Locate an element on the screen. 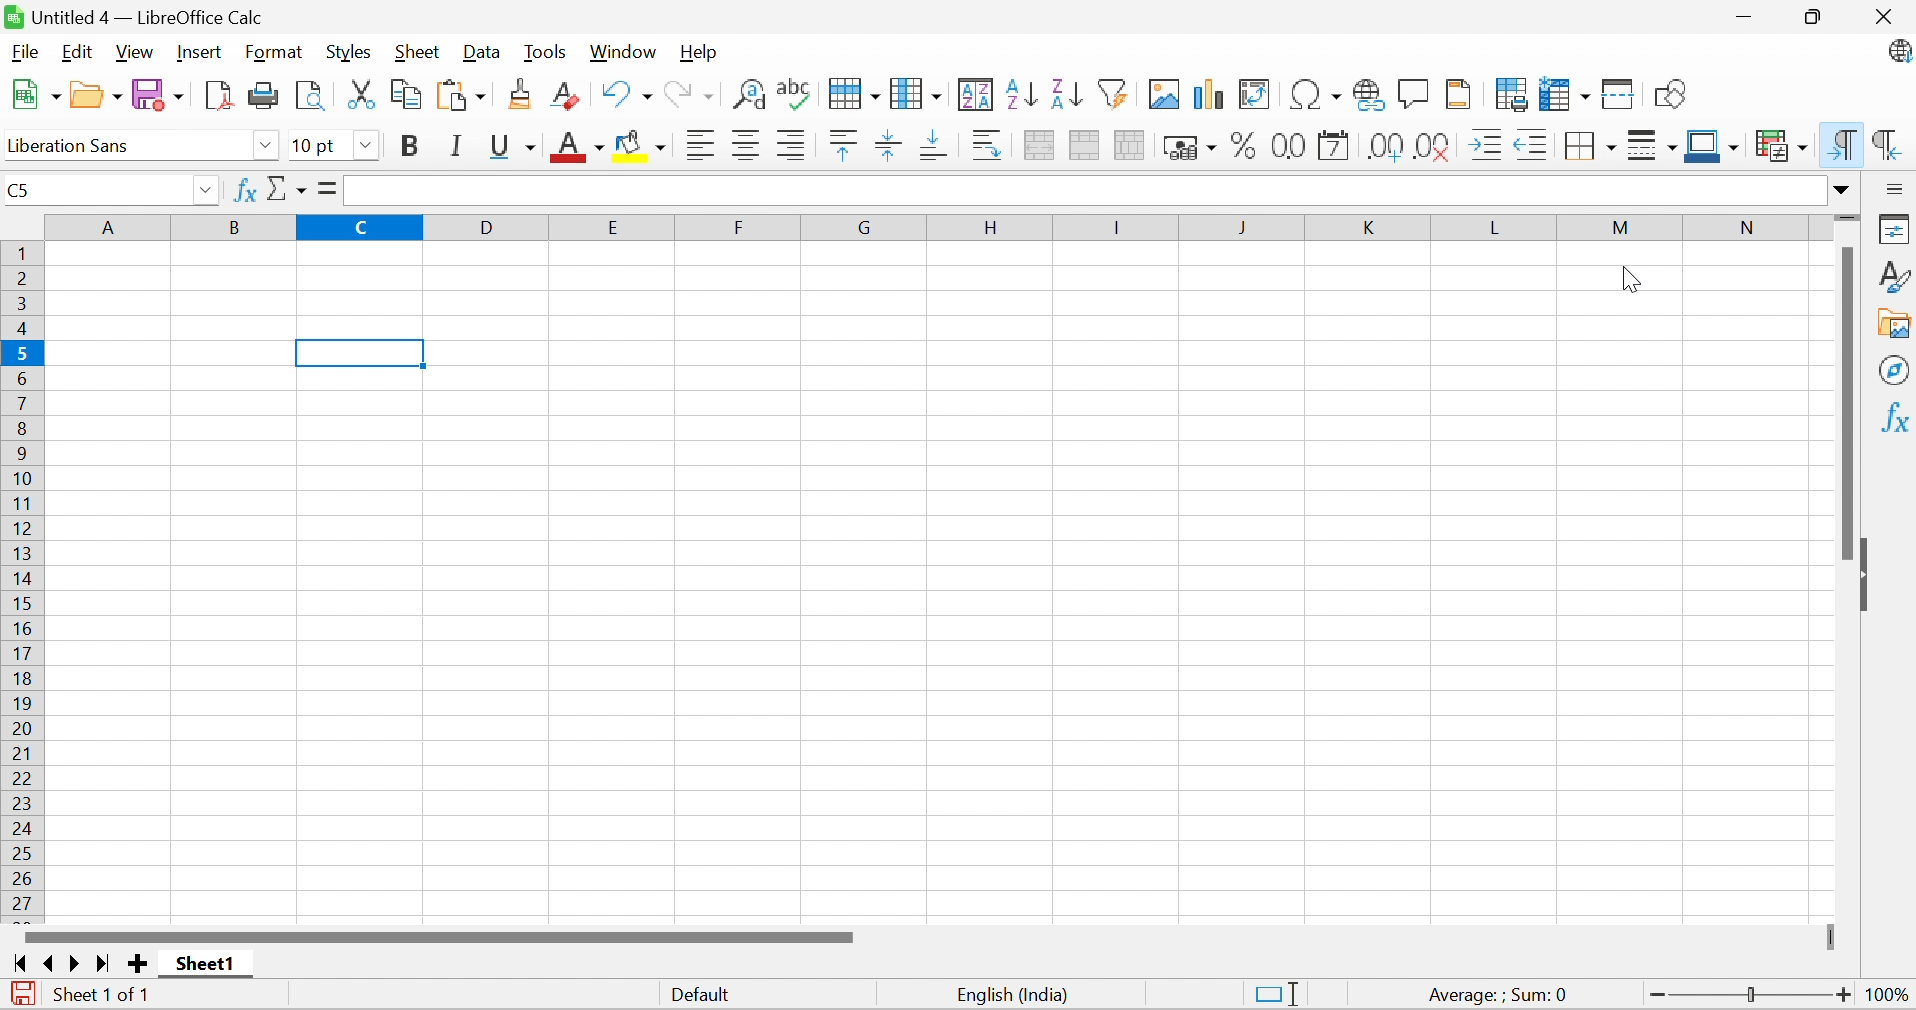 This screenshot has height=1010, width=1916. Help is located at coordinates (698, 51).